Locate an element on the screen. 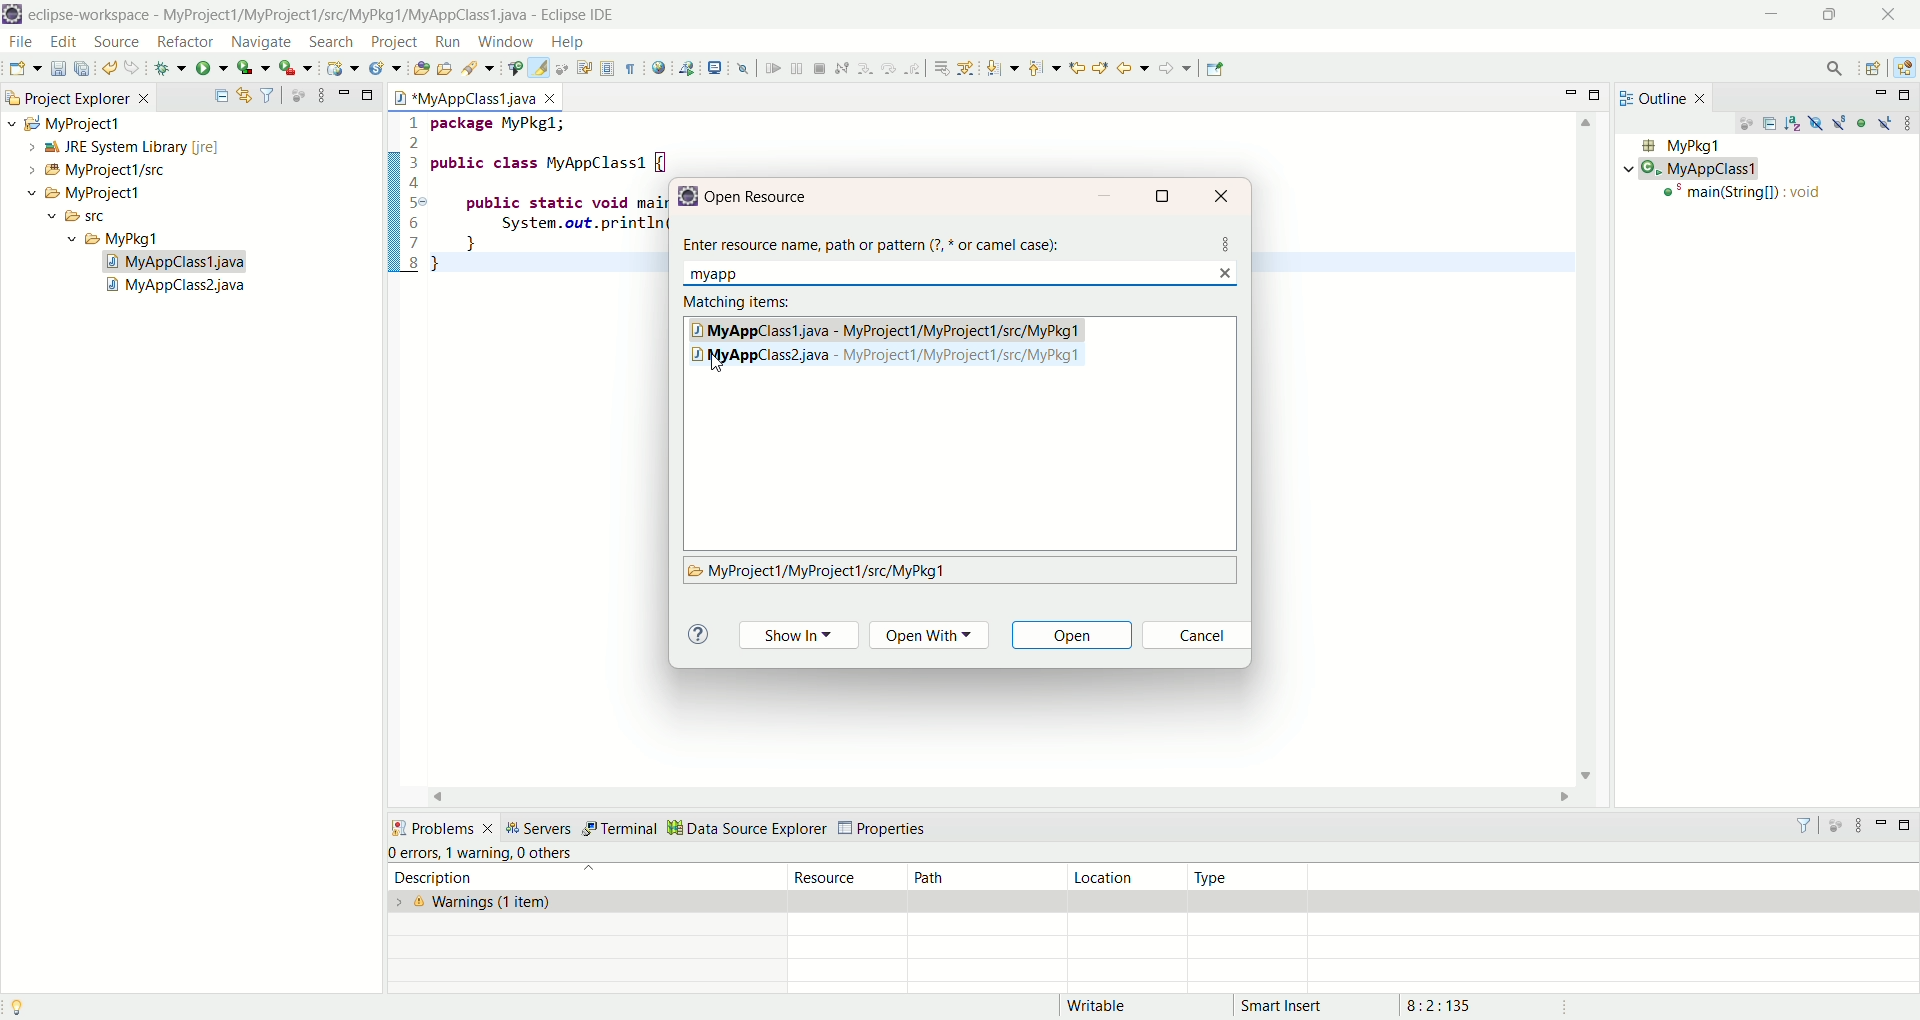 Image resolution: width=1920 pixels, height=1020 pixels. cursor is located at coordinates (719, 364).